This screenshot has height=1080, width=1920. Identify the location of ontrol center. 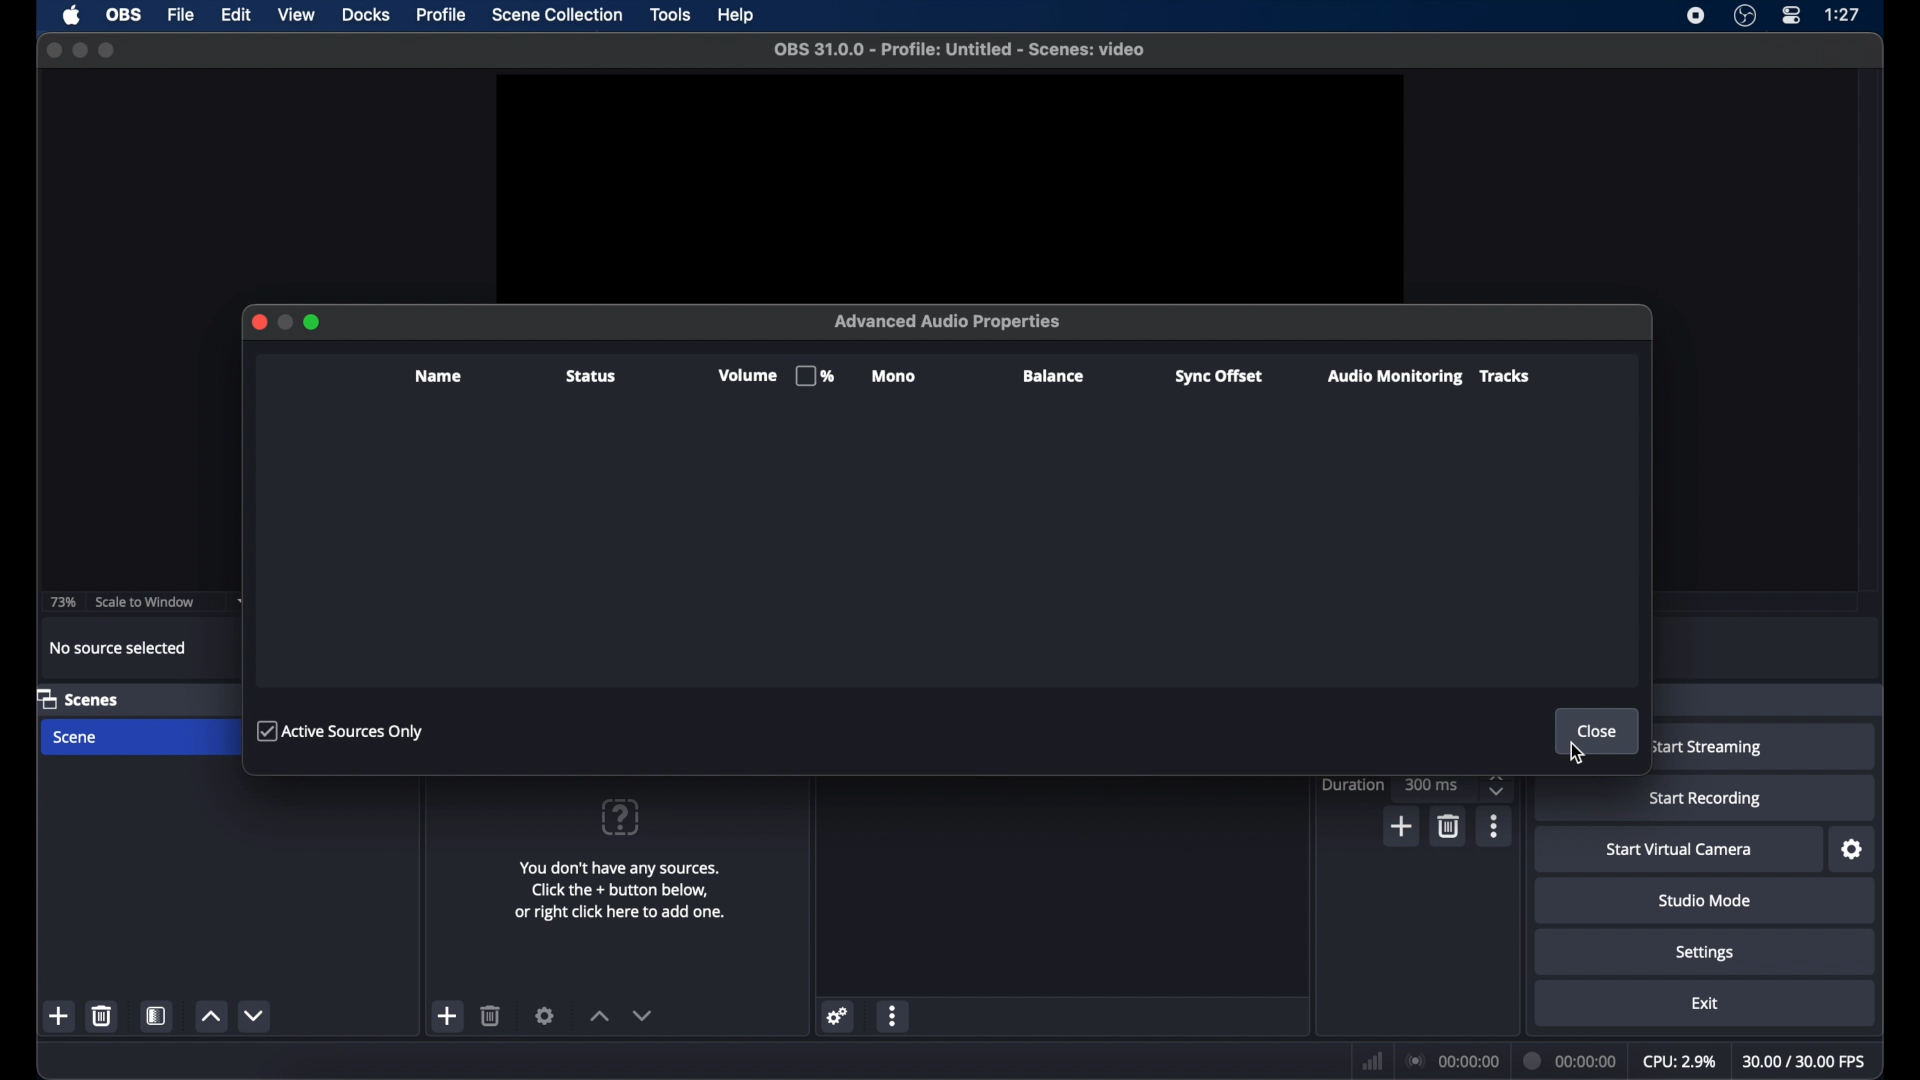
(1793, 16).